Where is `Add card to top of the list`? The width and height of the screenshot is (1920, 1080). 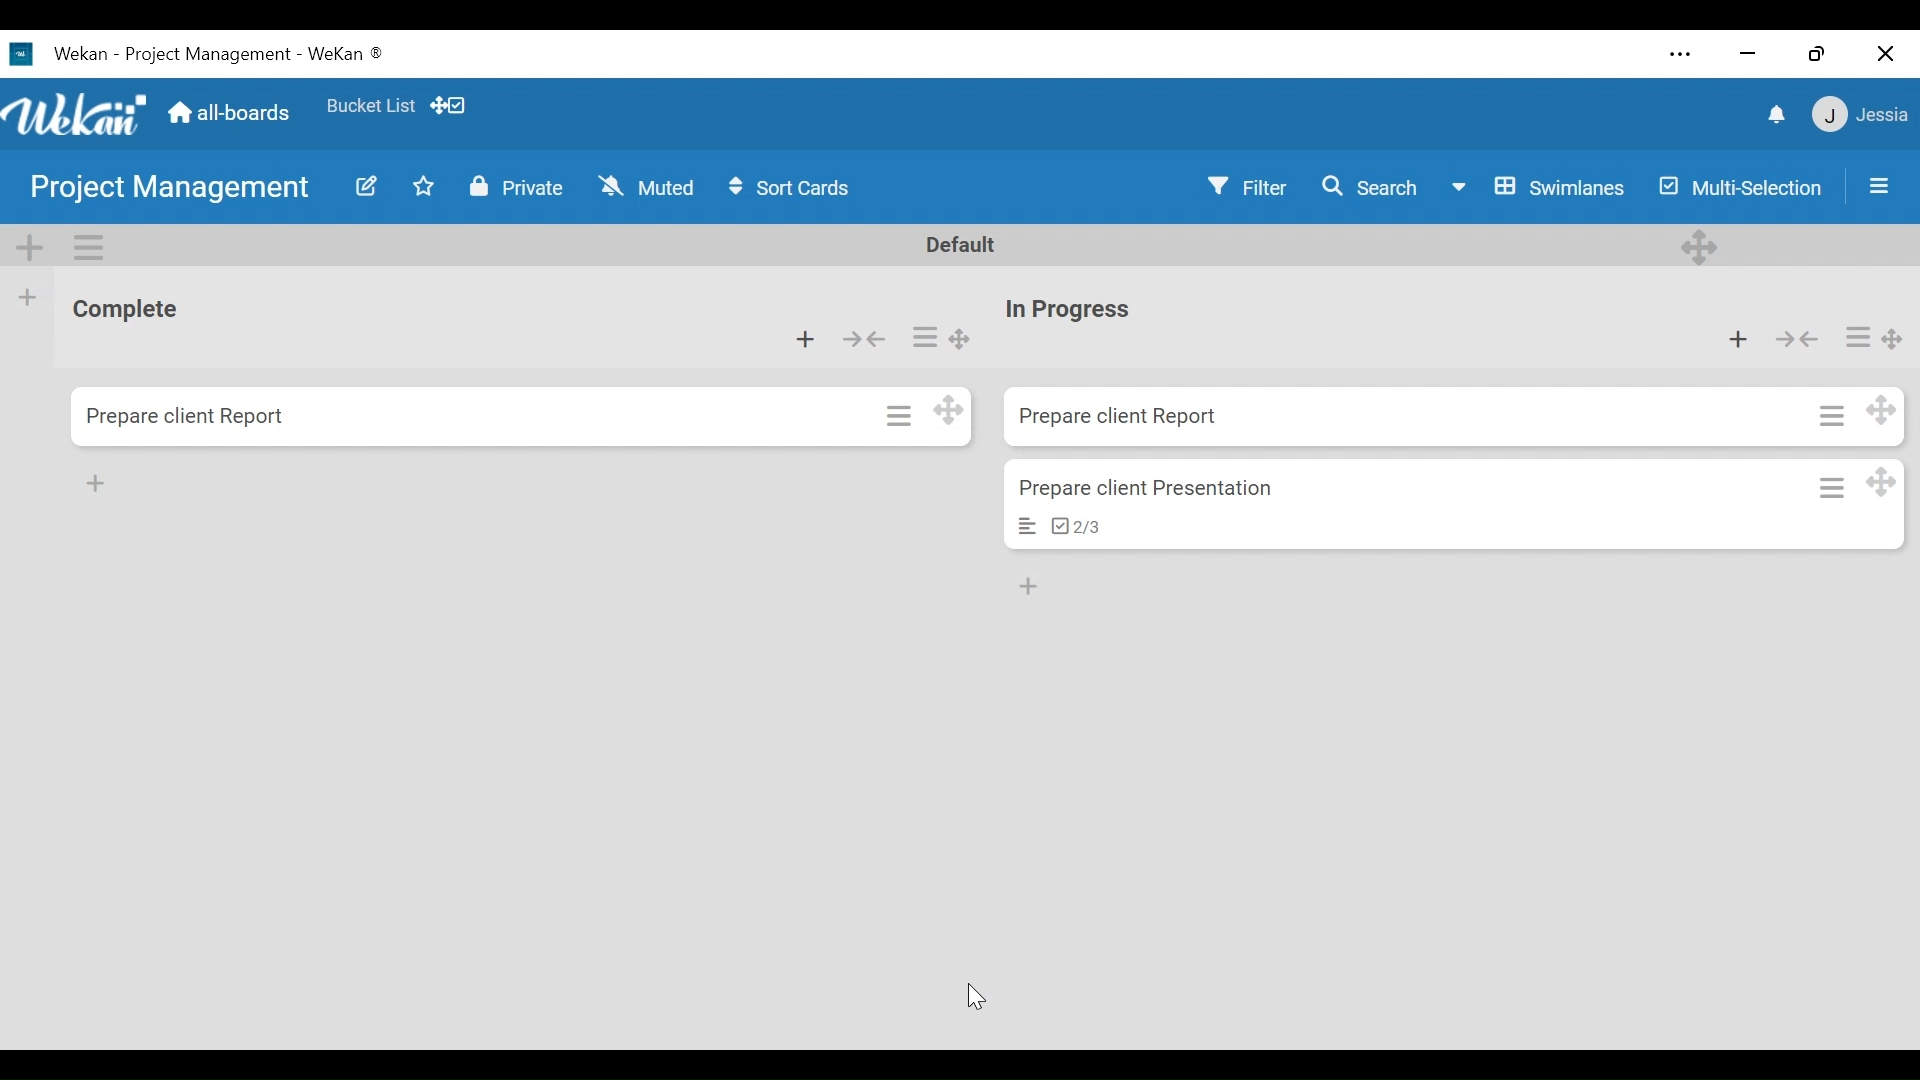 Add card to top of the list is located at coordinates (1735, 339).